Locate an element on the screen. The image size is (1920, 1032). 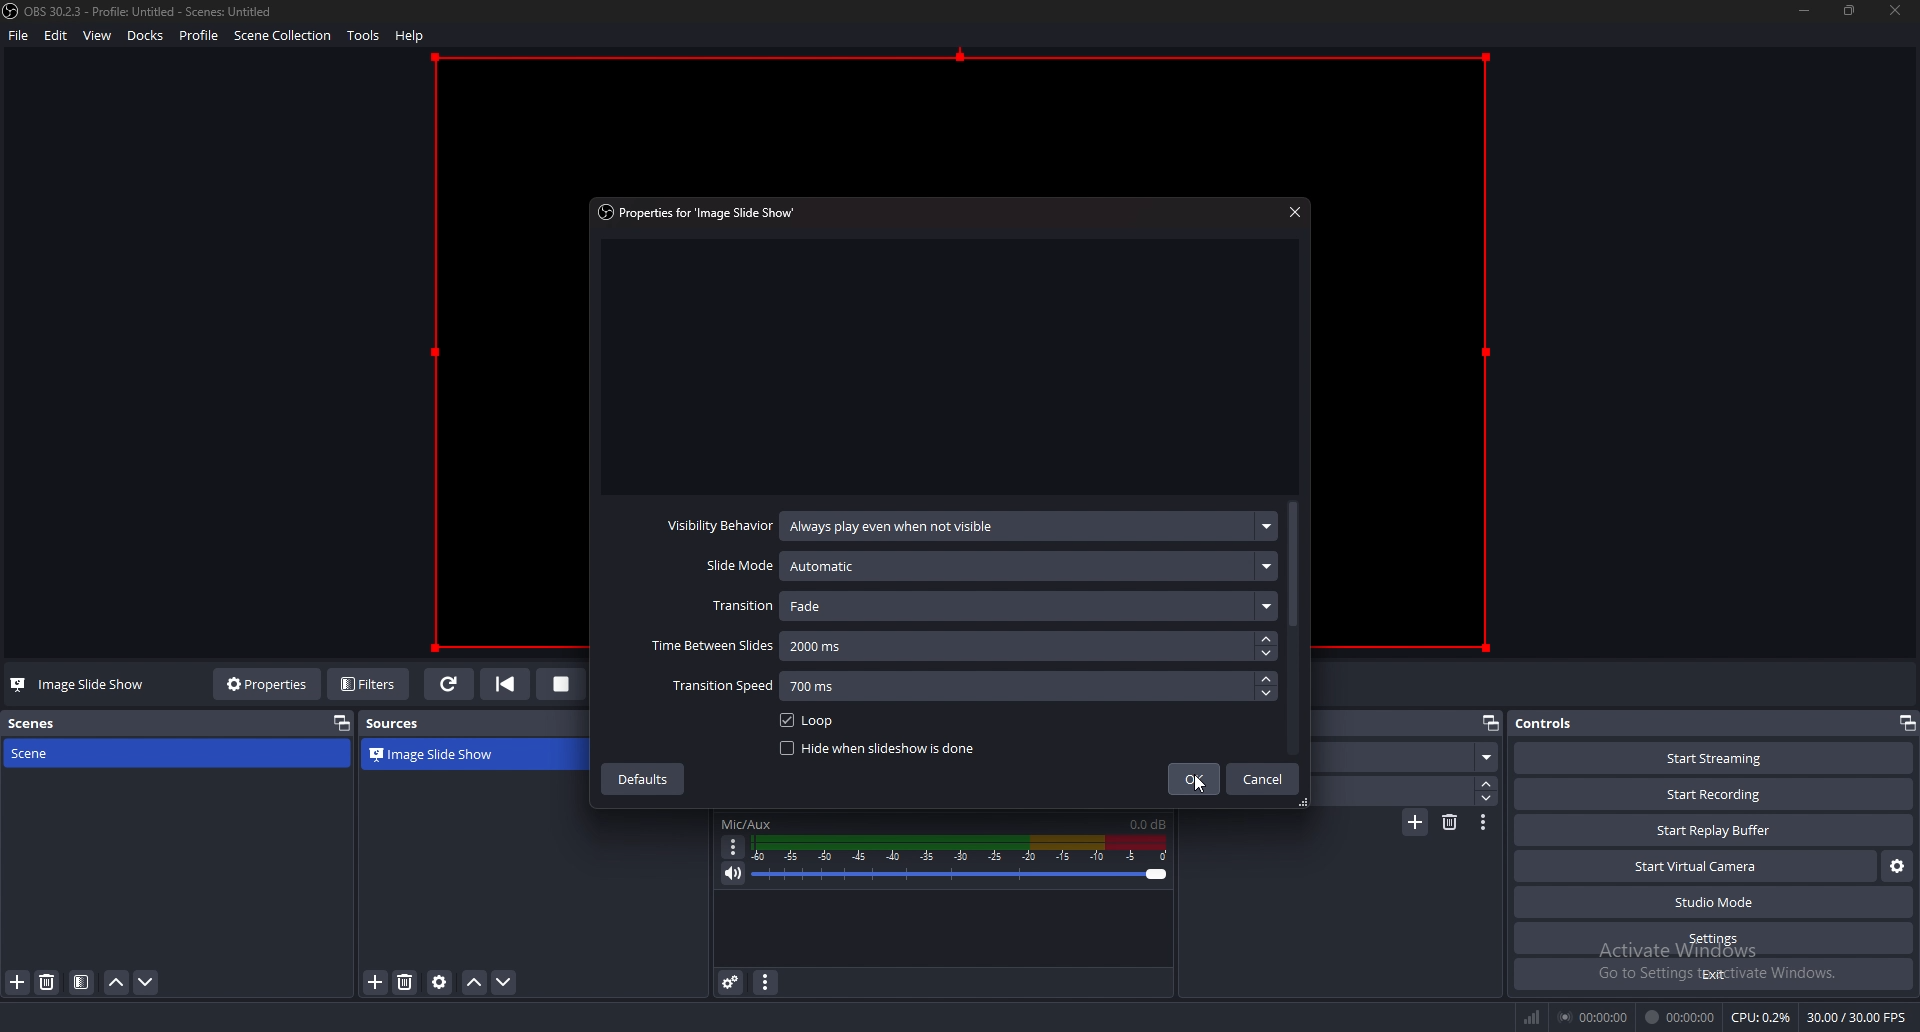
studio mode is located at coordinates (1712, 903).